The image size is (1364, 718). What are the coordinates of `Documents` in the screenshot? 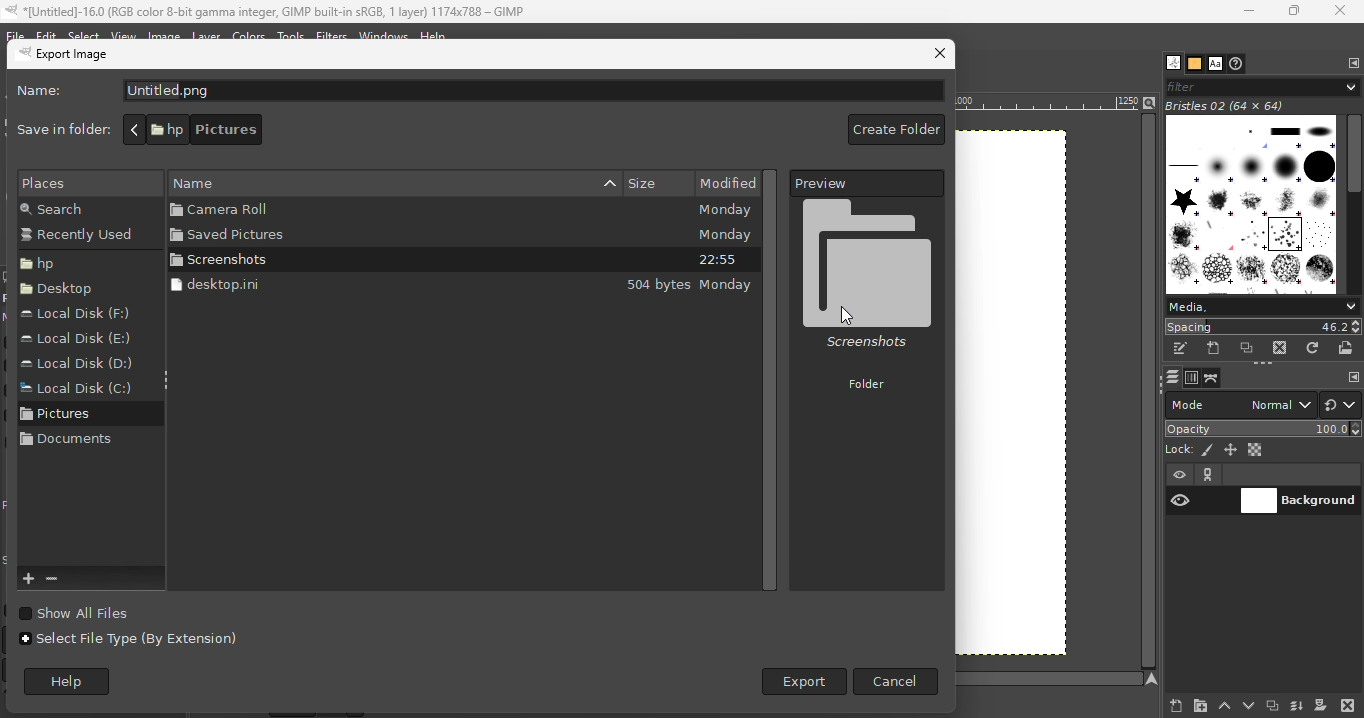 It's located at (235, 130).